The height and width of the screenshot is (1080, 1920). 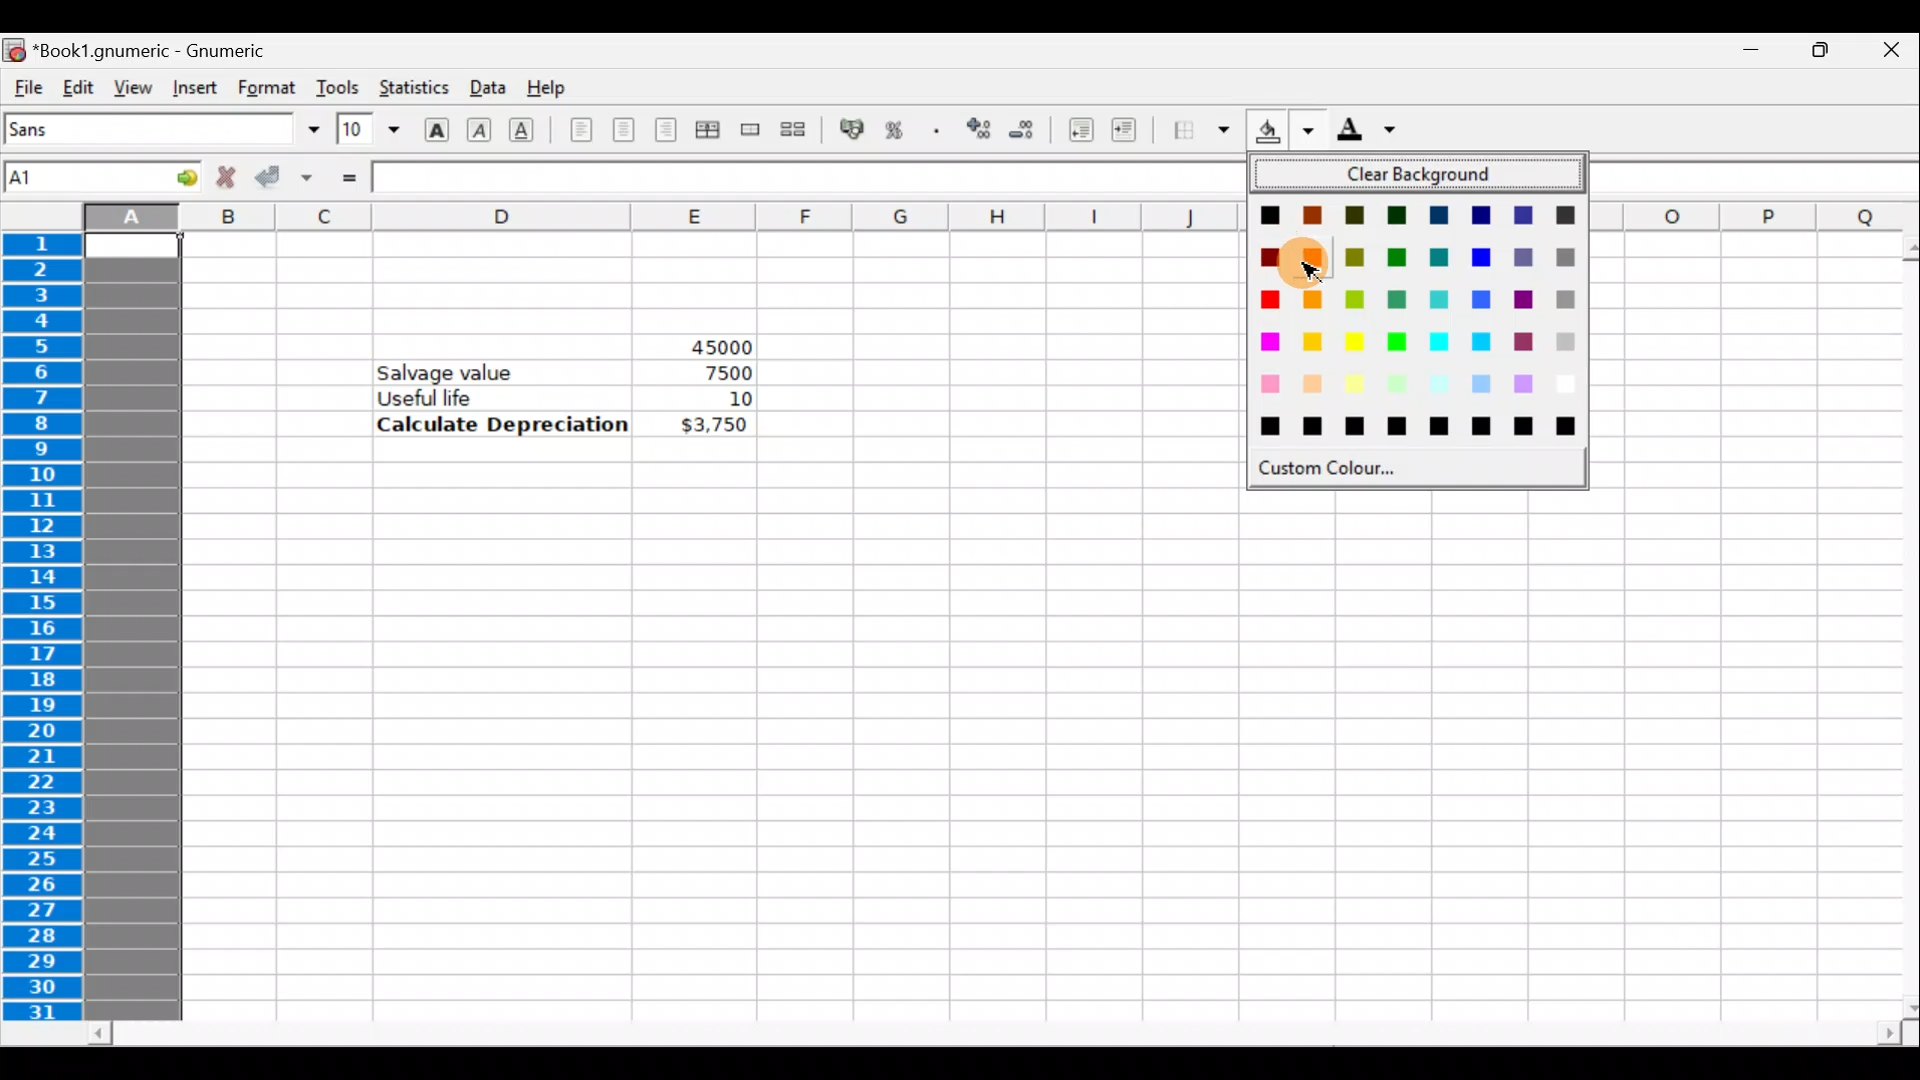 What do you see at coordinates (581, 131) in the screenshot?
I see `Align left` at bounding box center [581, 131].